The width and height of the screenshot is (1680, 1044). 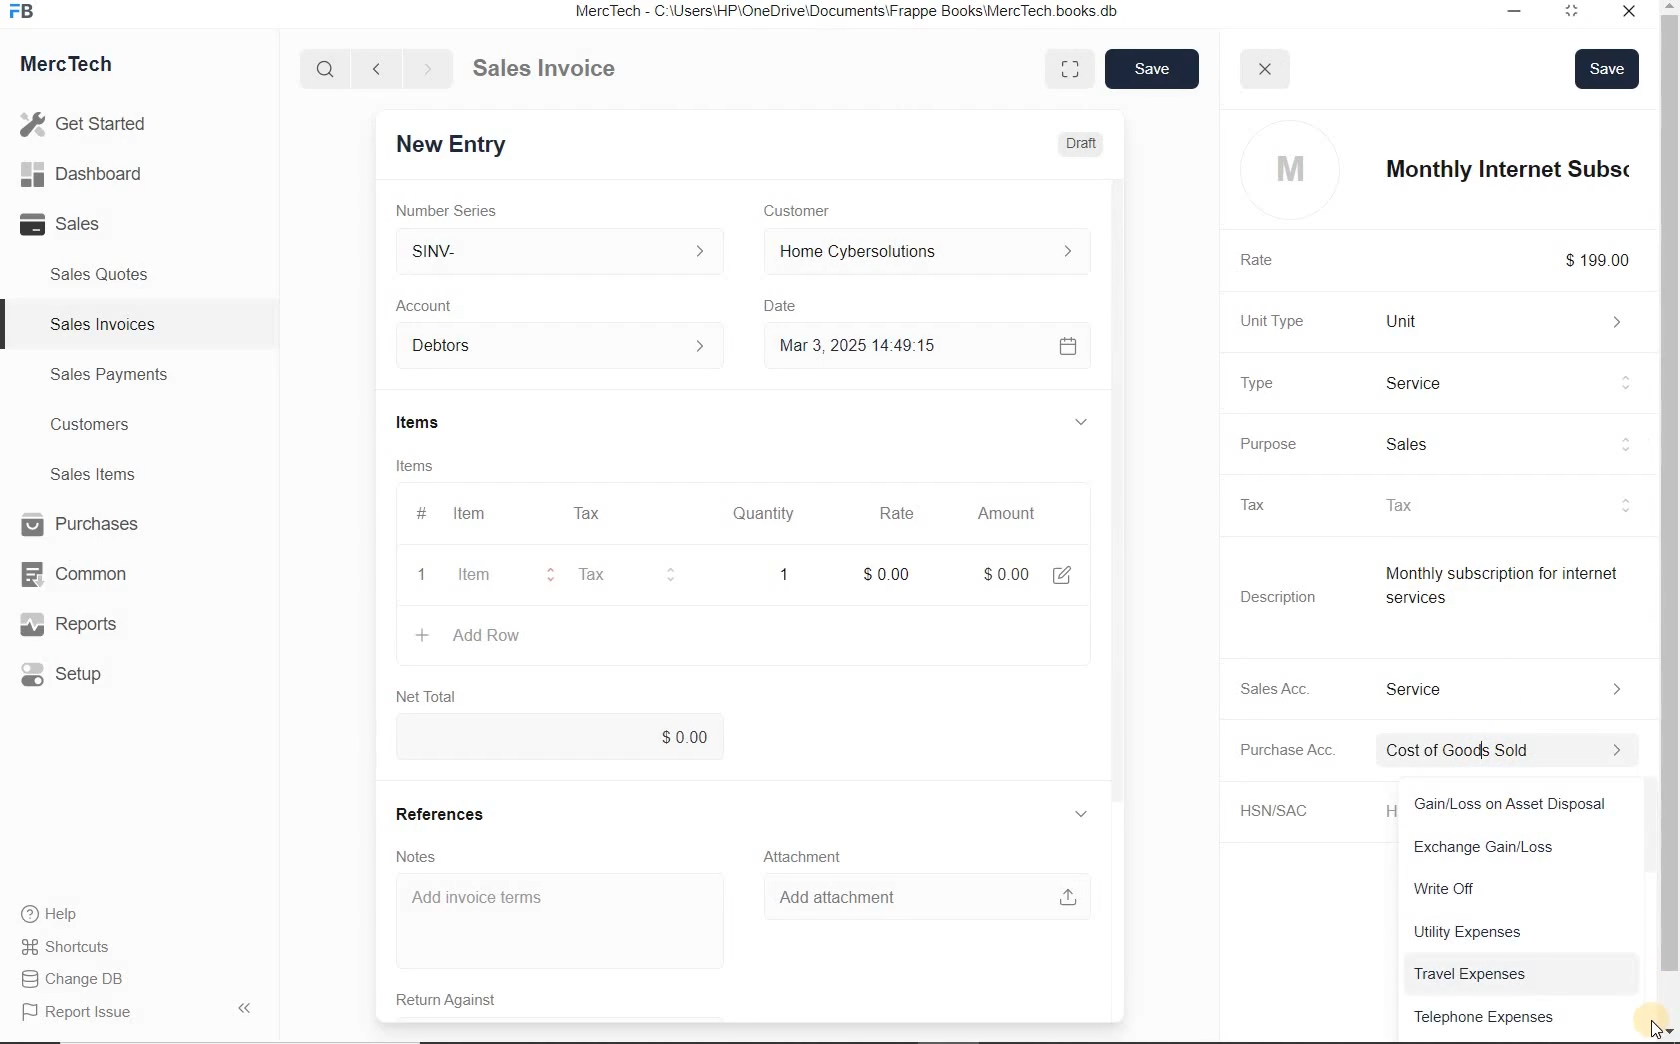 I want to click on Hide Sidebar, so click(x=243, y=1007).